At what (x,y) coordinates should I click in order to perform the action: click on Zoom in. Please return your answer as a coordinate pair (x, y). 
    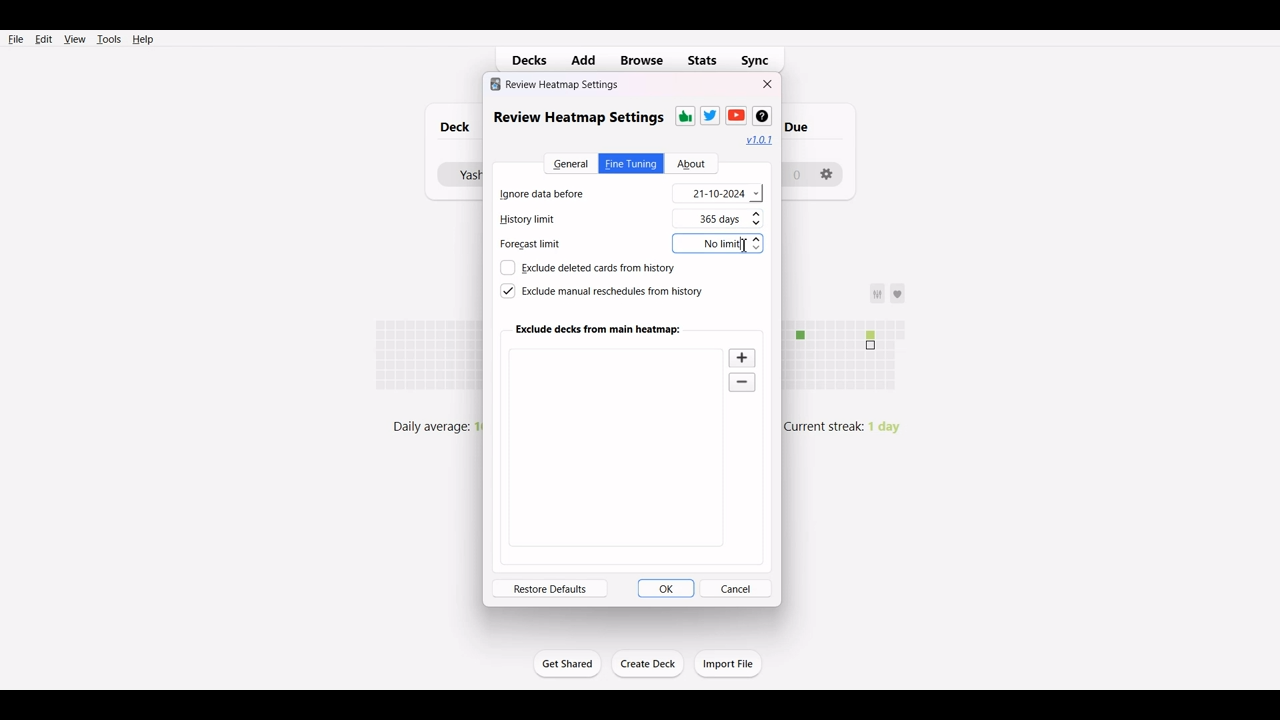
    Looking at the image, I should click on (743, 357).